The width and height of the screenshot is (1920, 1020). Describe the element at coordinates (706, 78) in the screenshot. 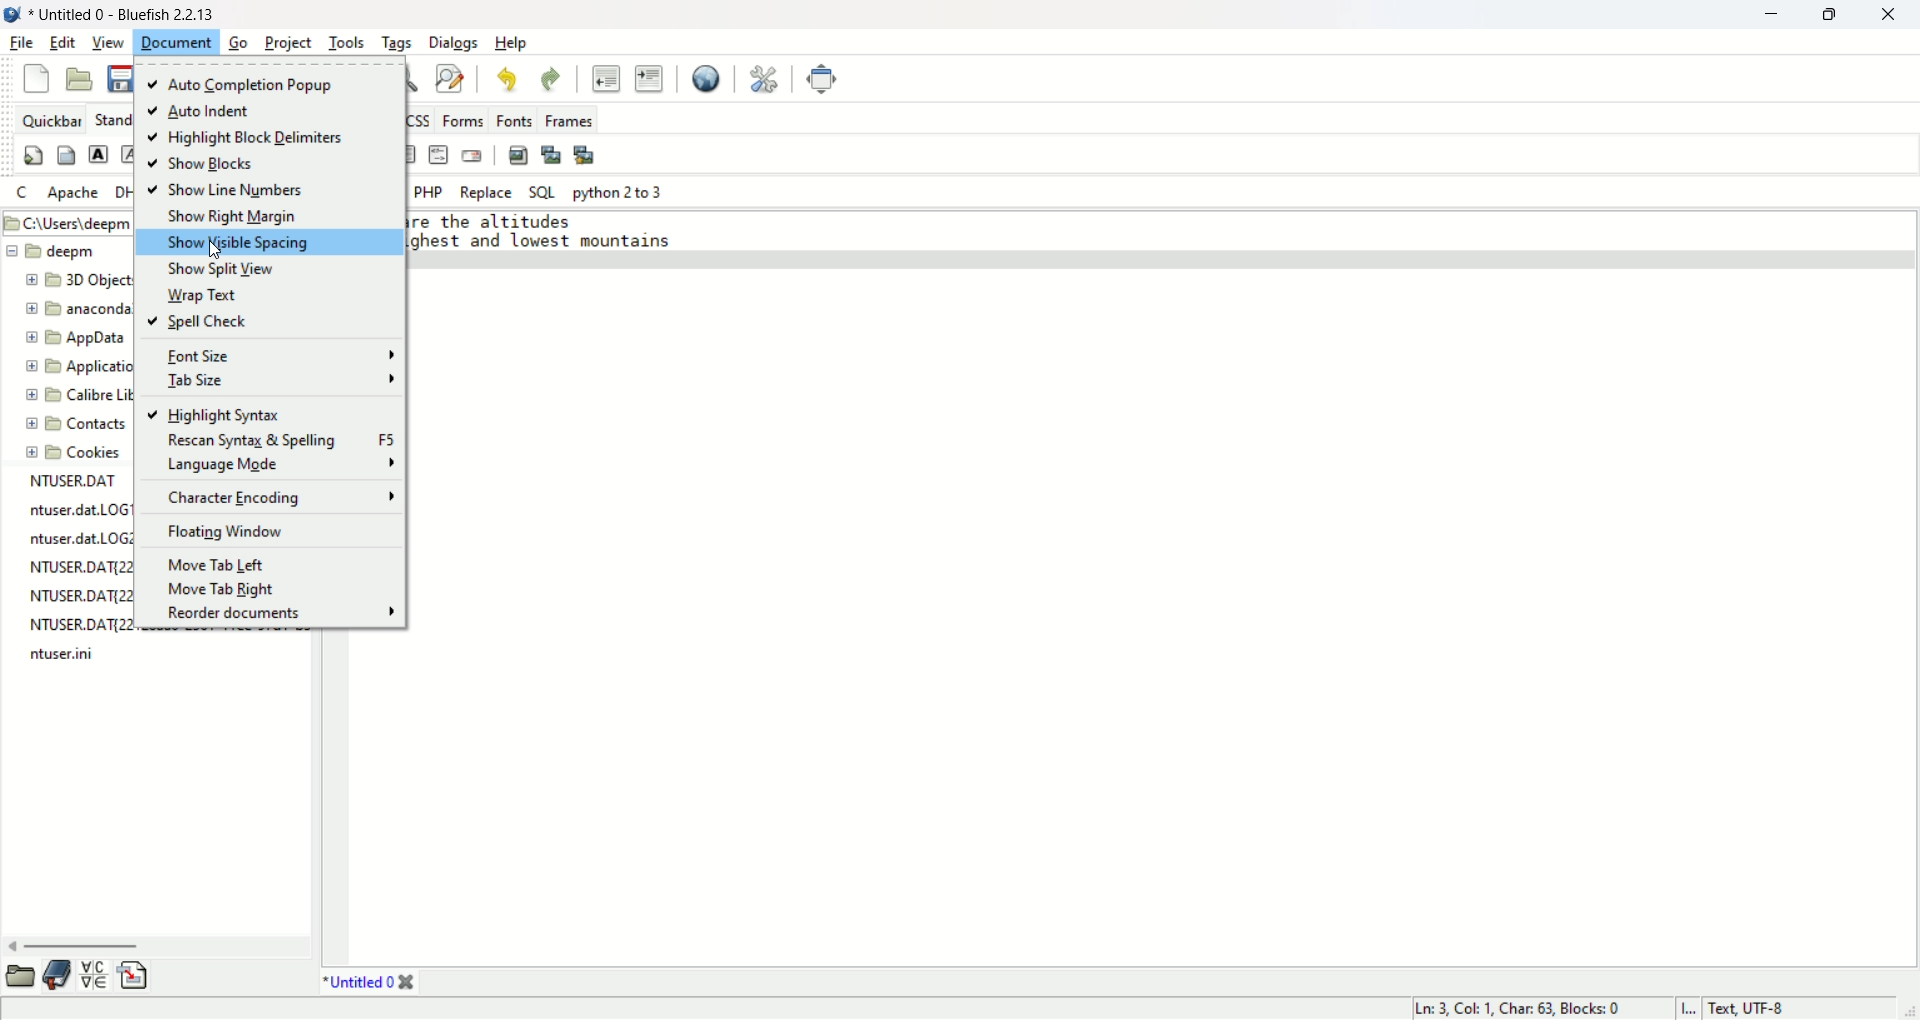

I see `preview in browser` at that location.